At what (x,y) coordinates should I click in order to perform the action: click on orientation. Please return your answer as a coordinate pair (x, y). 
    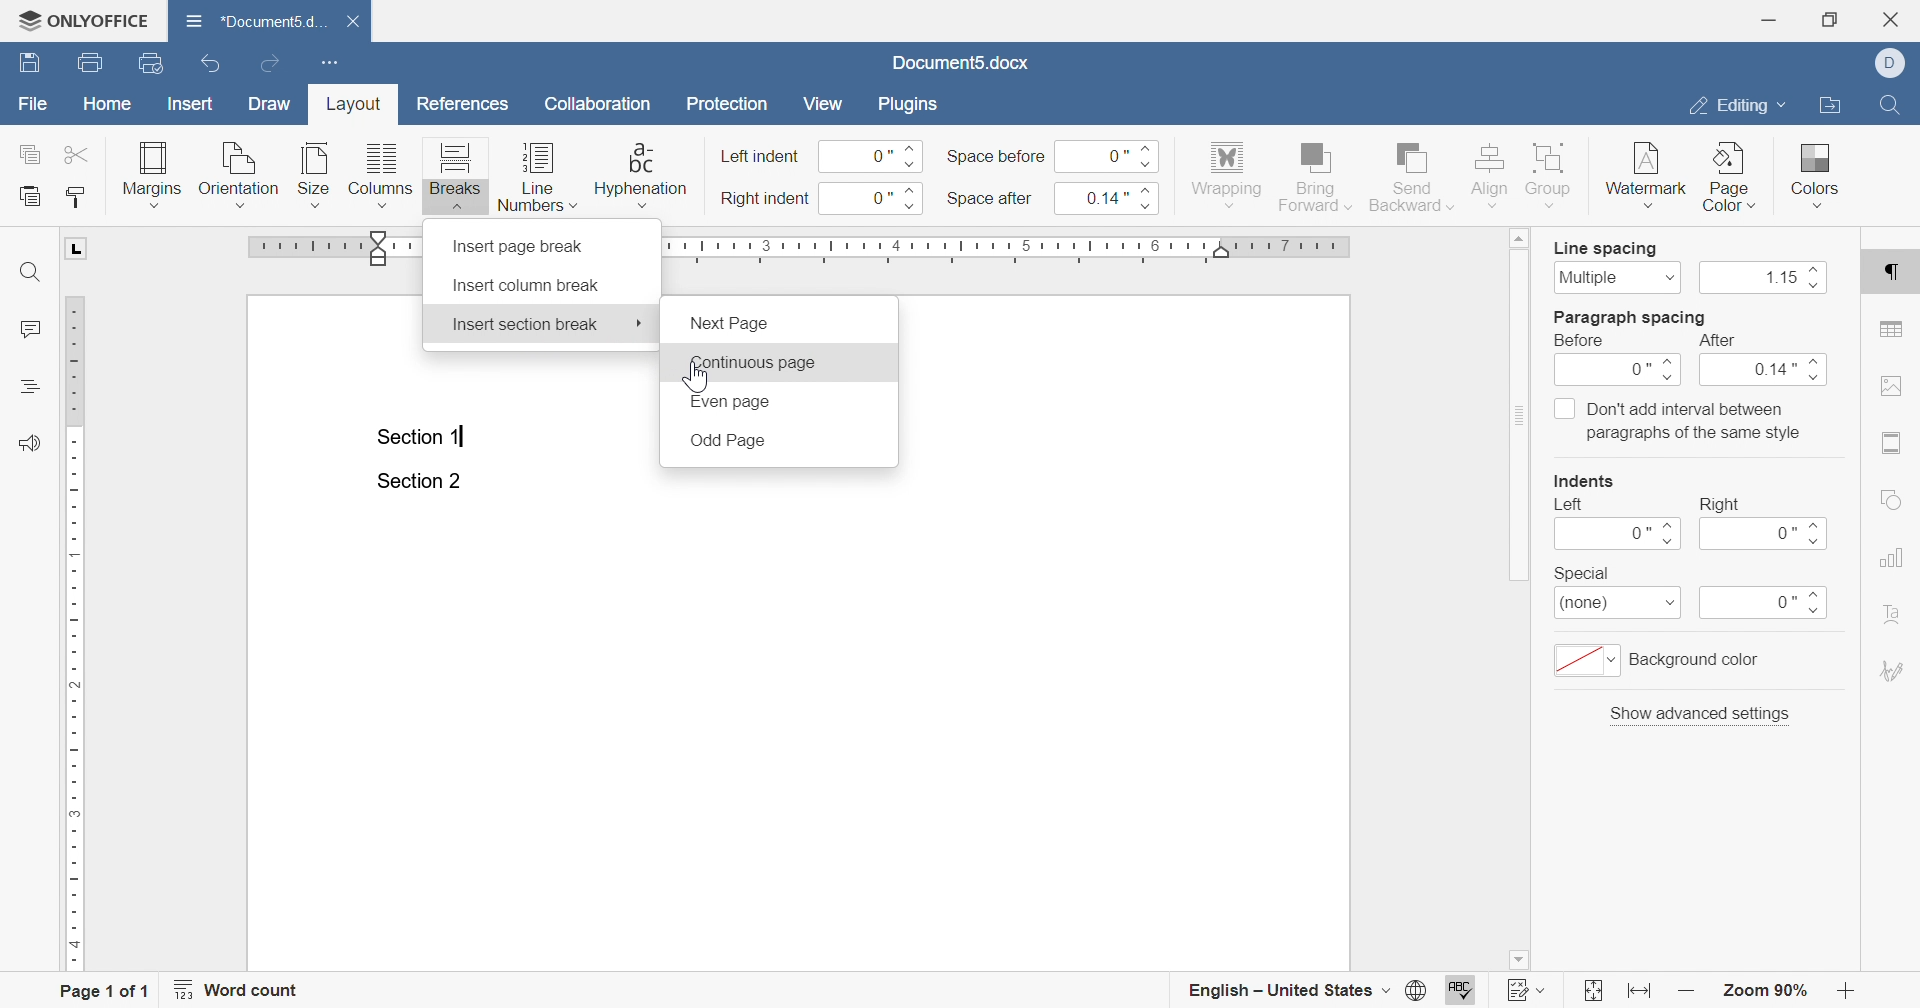
    Looking at the image, I should click on (239, 173).